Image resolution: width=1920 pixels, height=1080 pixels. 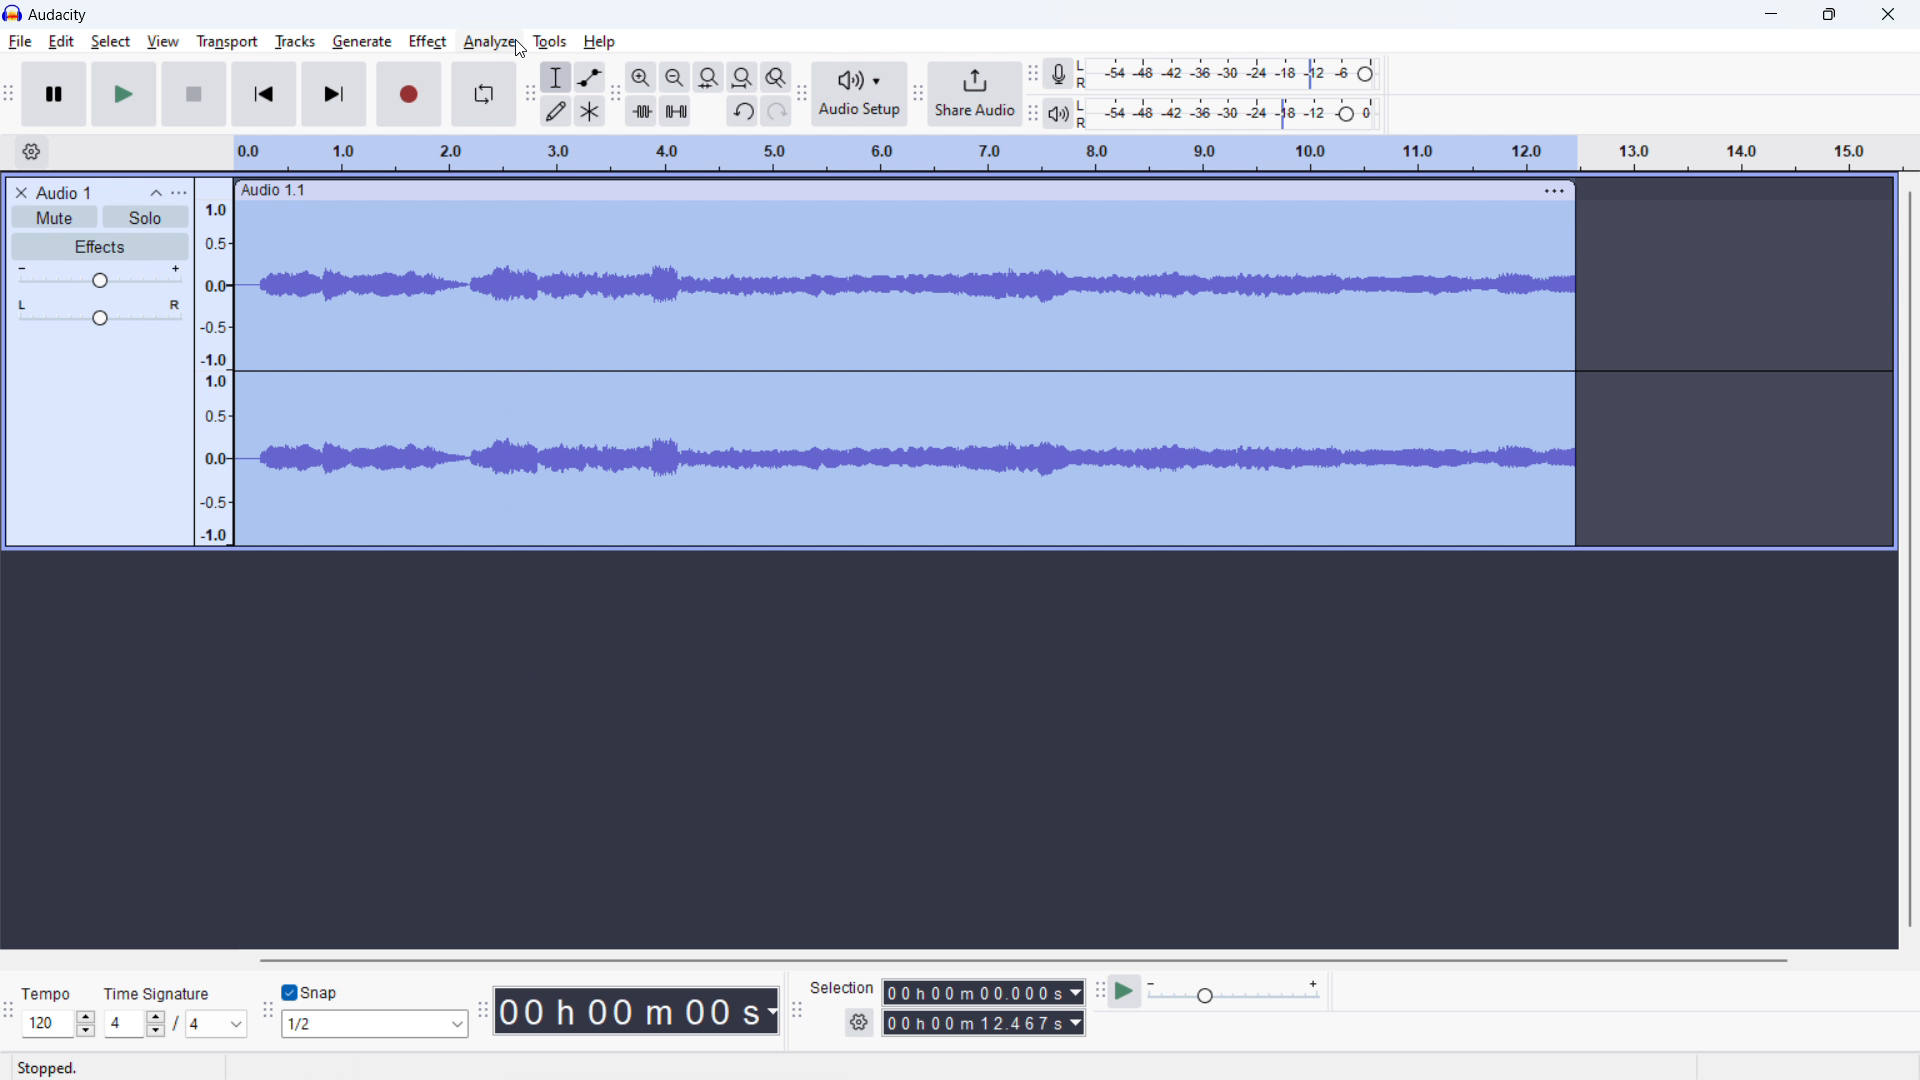 I want to click on end time, so click(x=982, y=1022).